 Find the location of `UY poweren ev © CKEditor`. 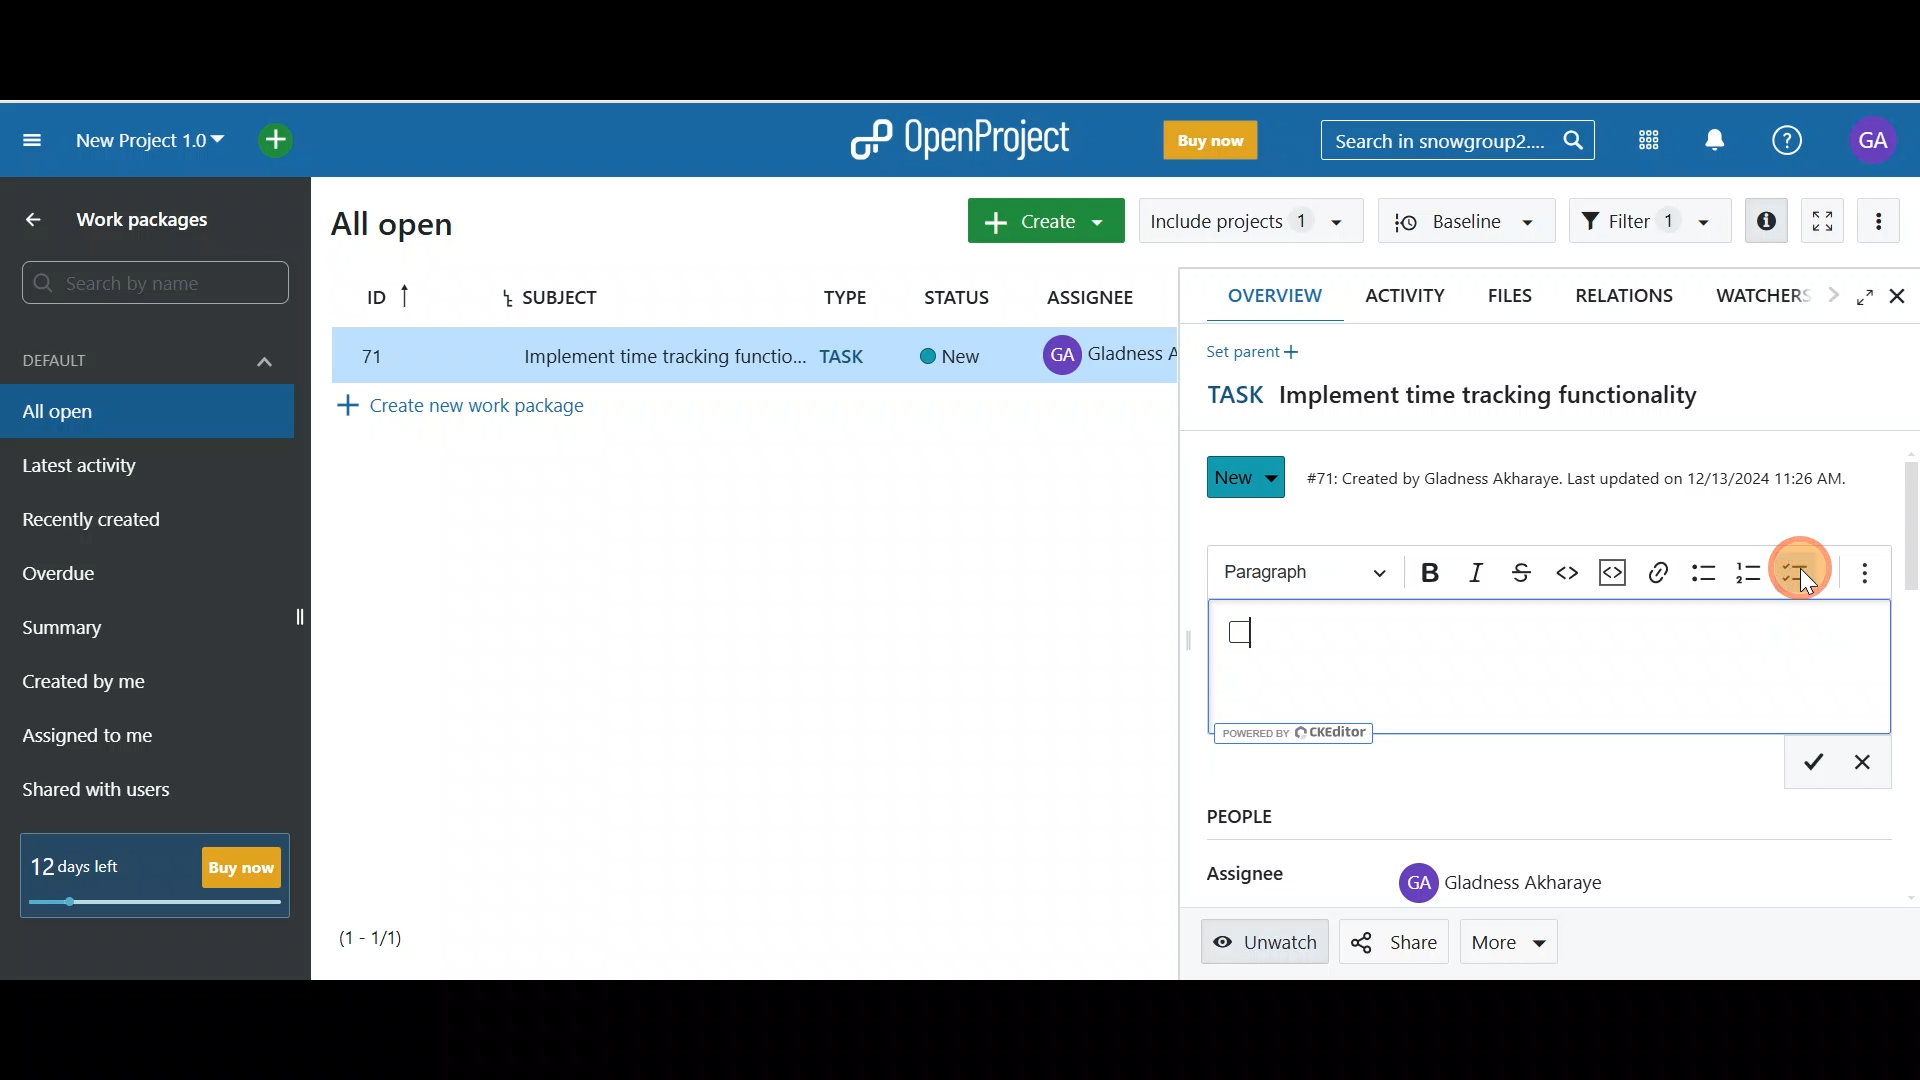

UY poweren ev © CKEditor is located at coordinates (1294, 732).